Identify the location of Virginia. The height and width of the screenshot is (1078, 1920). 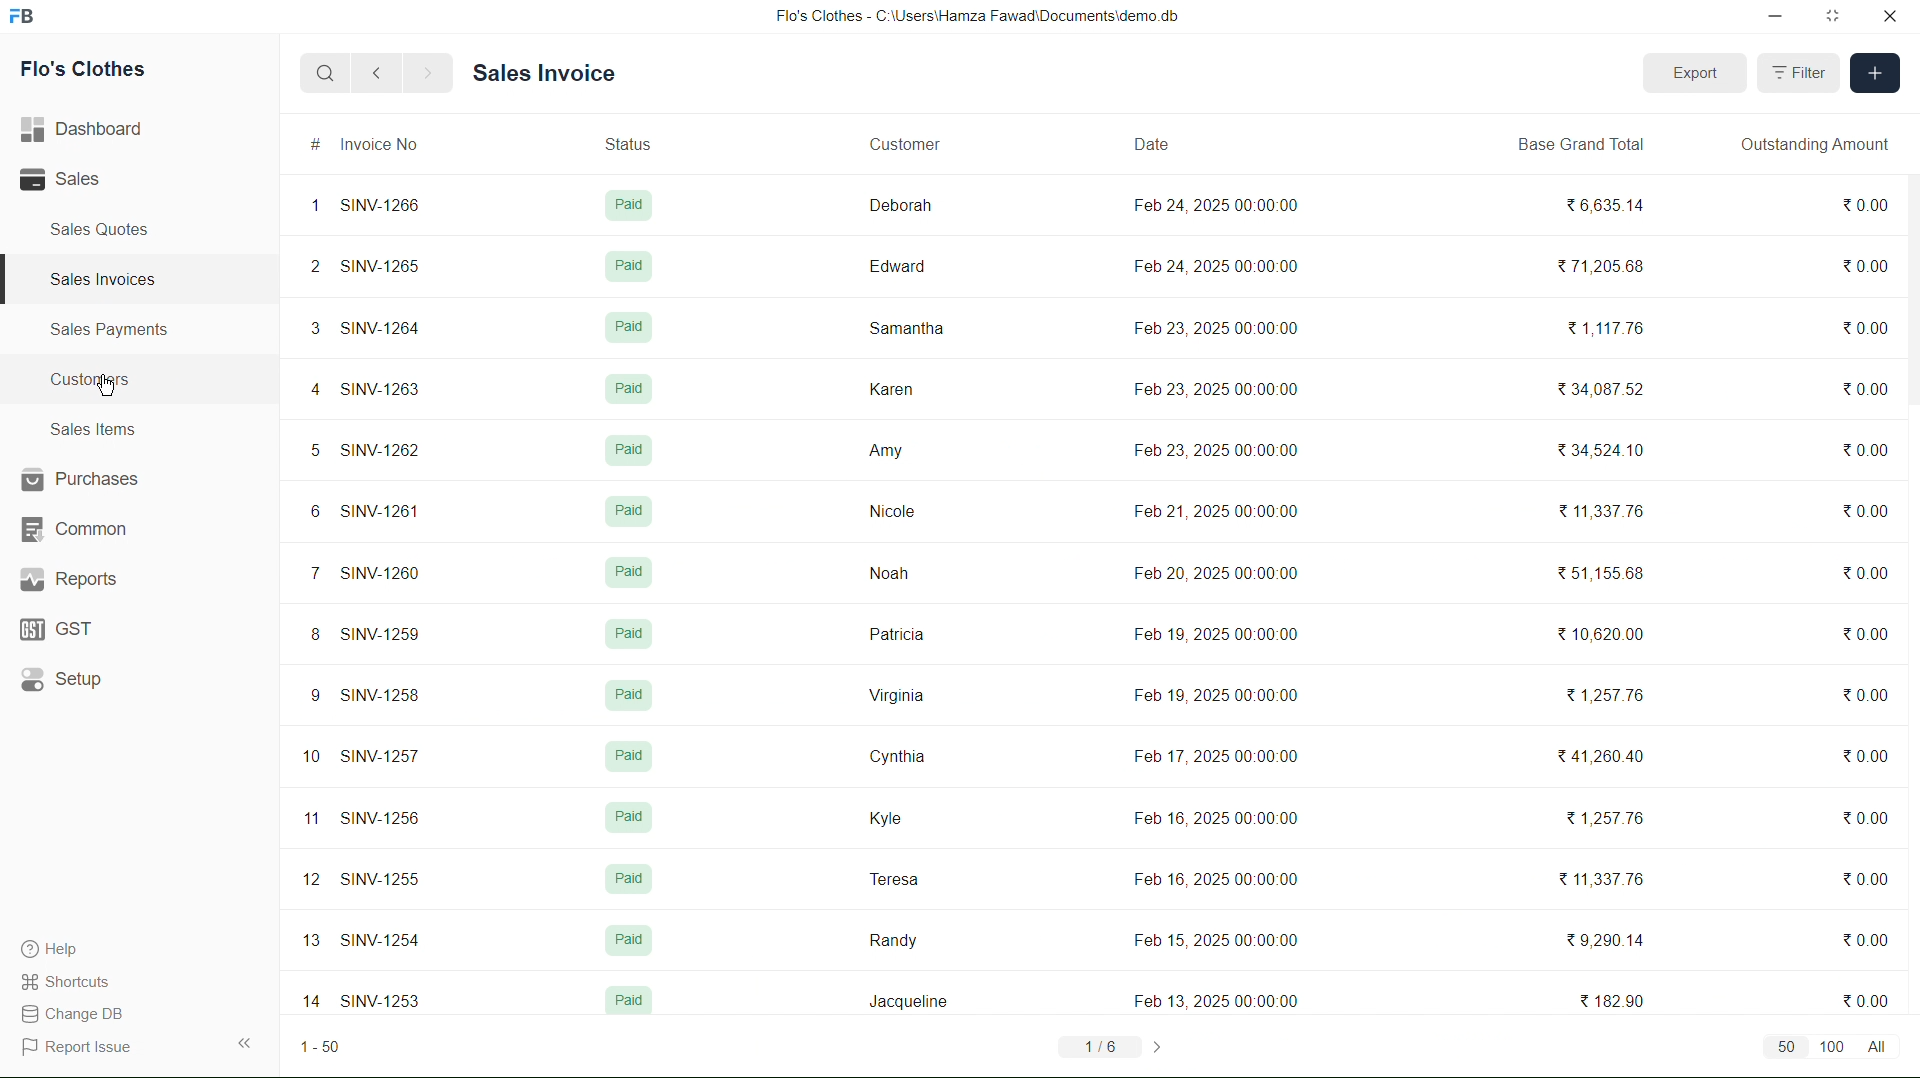
(898, 698).